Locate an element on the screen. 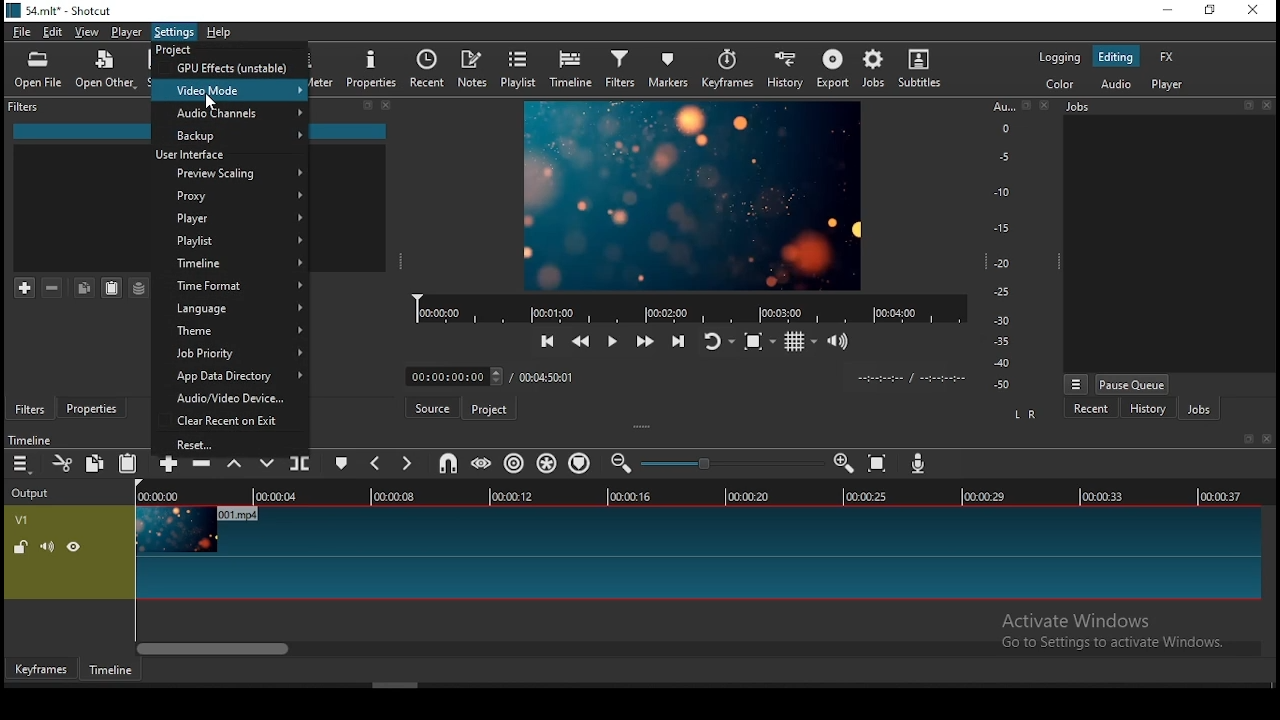 This screenshot has height=720, width=1280. next marker is located at coordinates (404, 463).